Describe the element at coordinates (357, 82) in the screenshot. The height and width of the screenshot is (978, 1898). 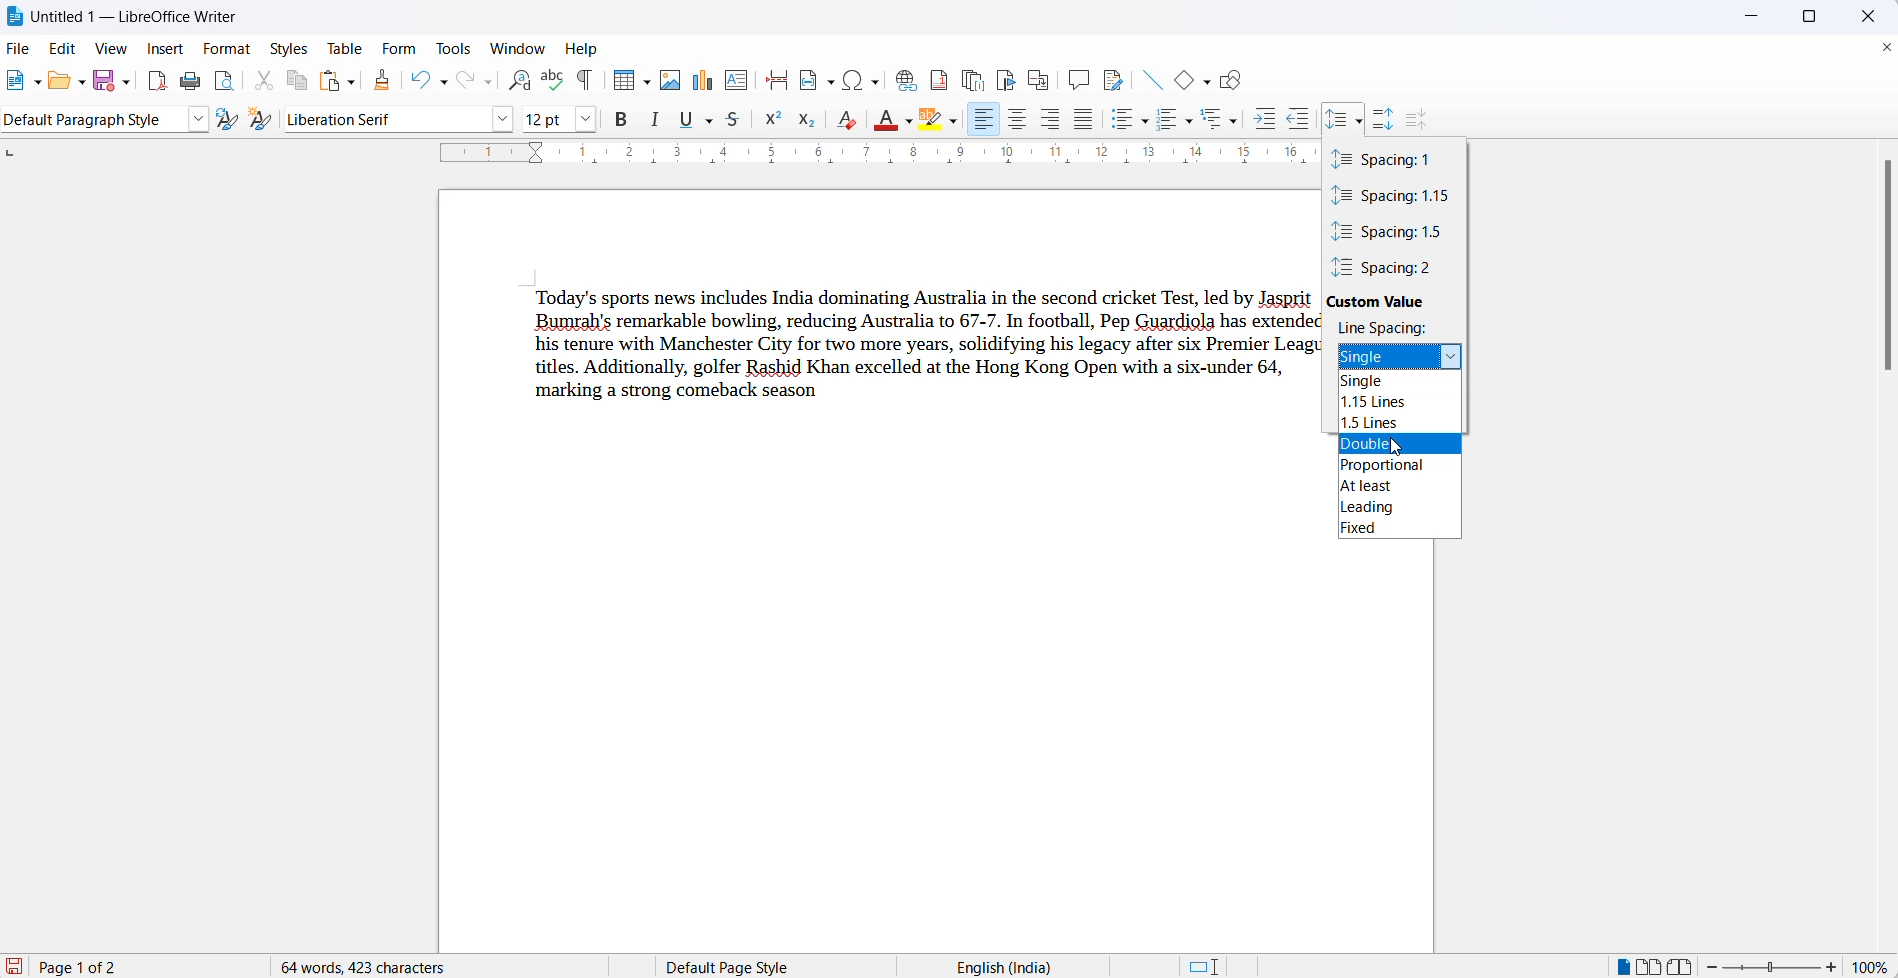
I see `paste options` at that location.